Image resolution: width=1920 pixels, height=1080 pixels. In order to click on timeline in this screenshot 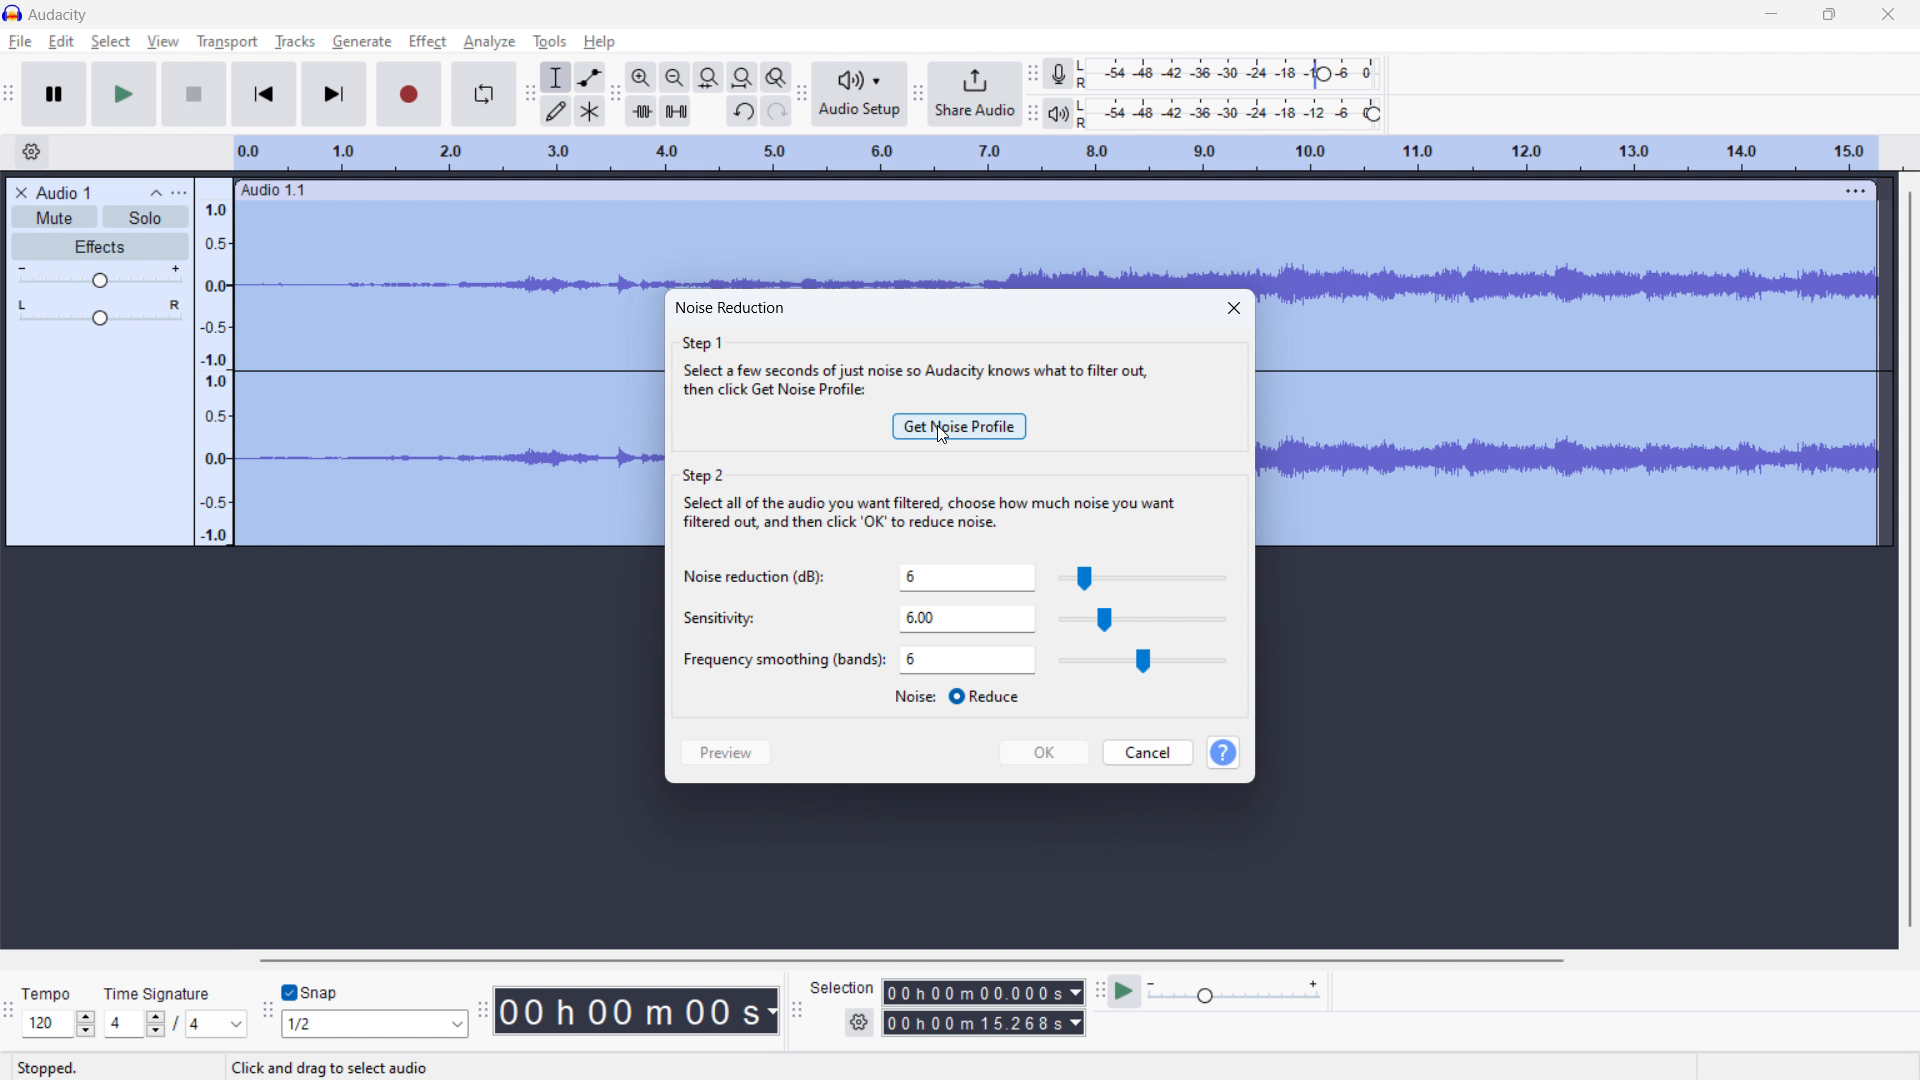, I will do `click(1056, 154)`.